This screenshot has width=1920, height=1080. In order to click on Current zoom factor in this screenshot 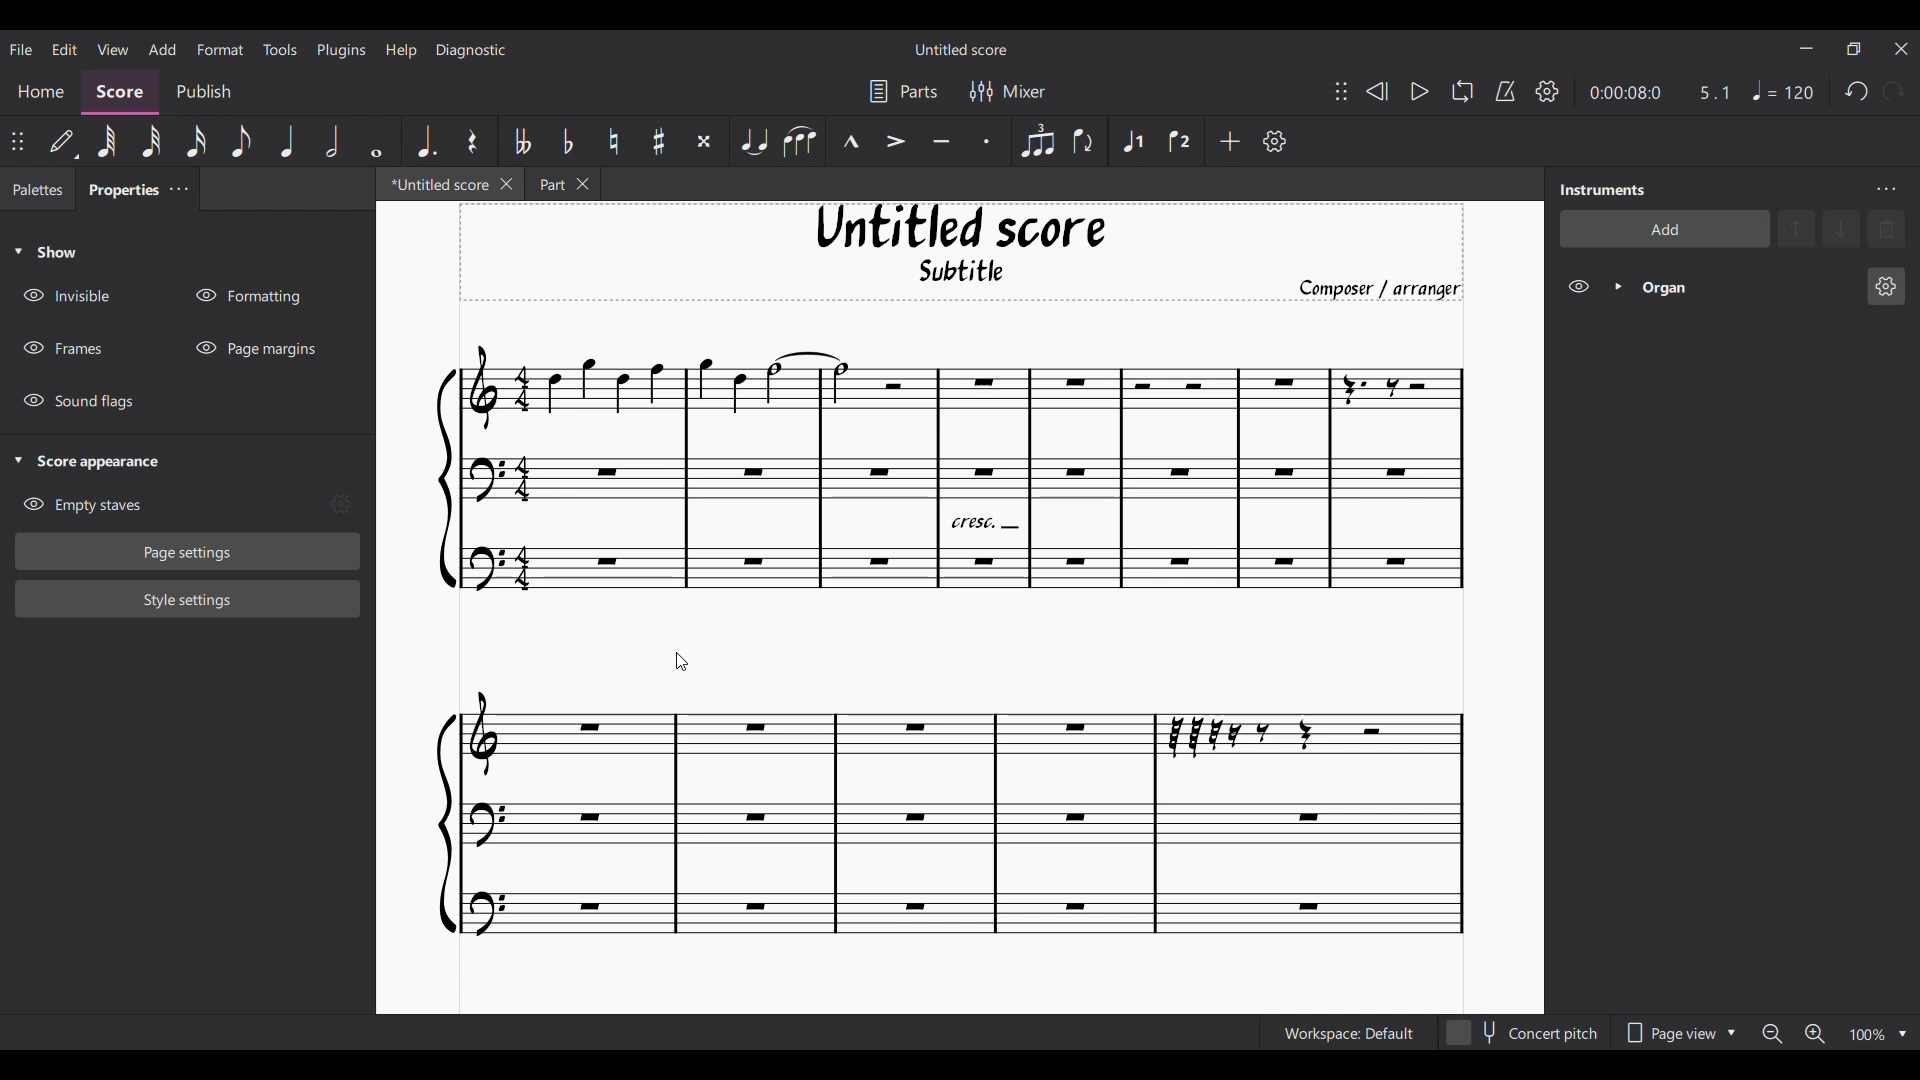, I will do `click(1866, 1036)`.